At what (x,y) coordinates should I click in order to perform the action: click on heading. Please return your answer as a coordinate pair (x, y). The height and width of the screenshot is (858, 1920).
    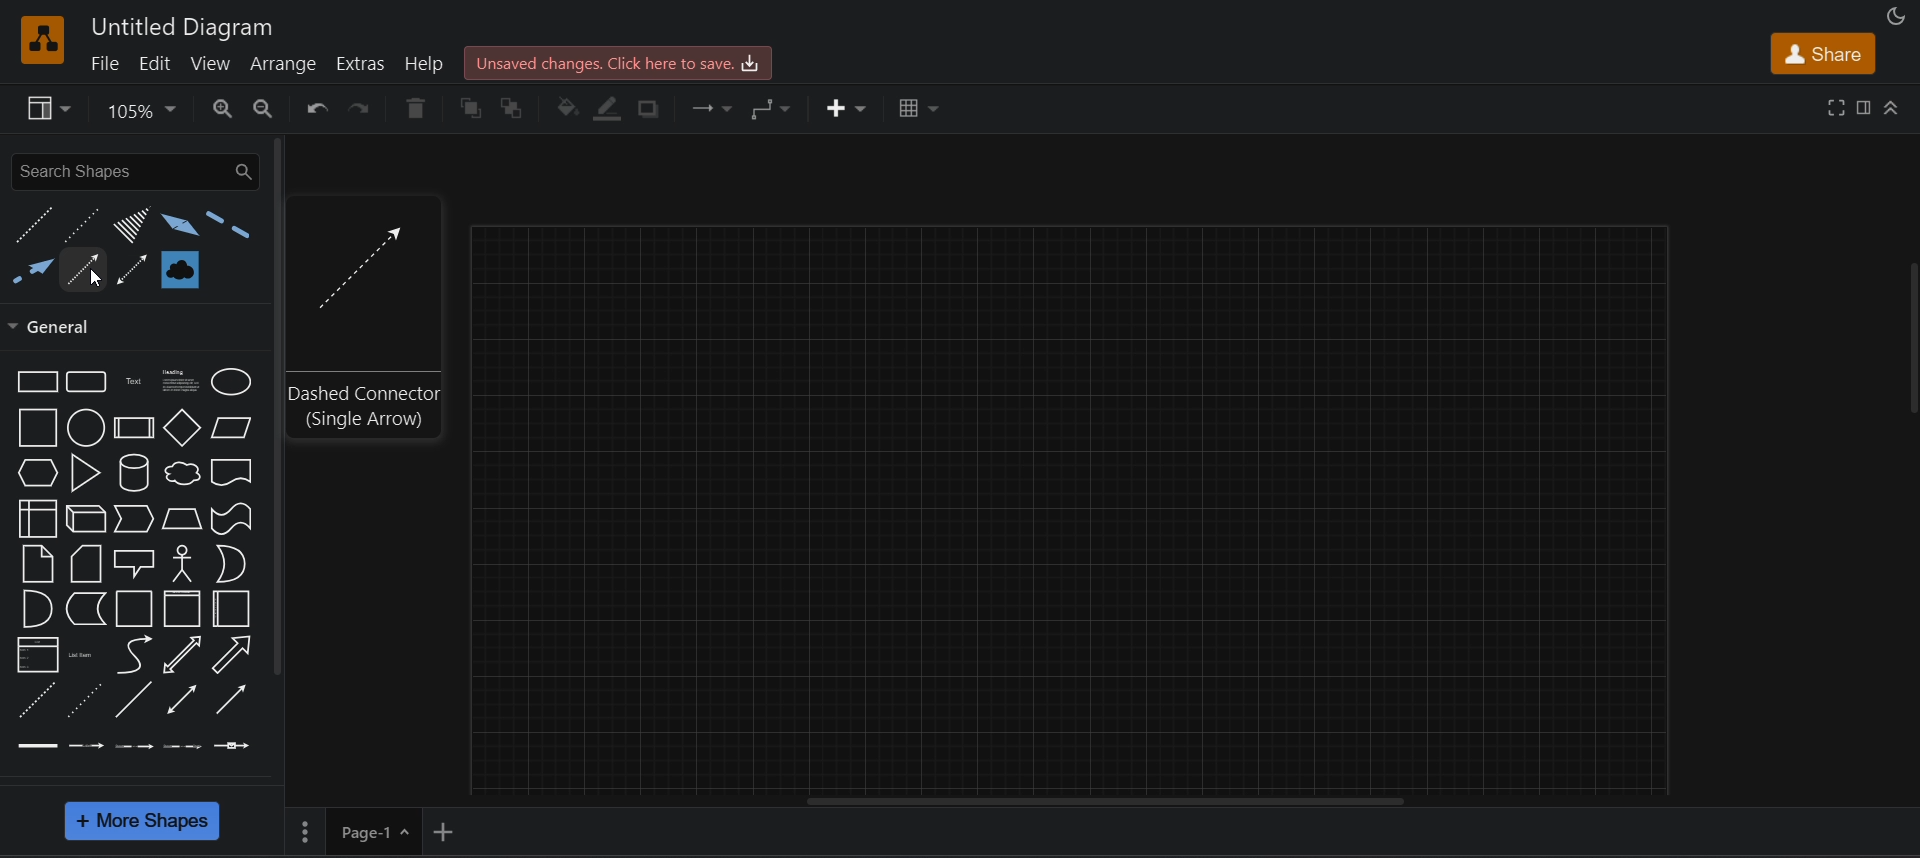
    Looking at the image, I should click on (176, 381).